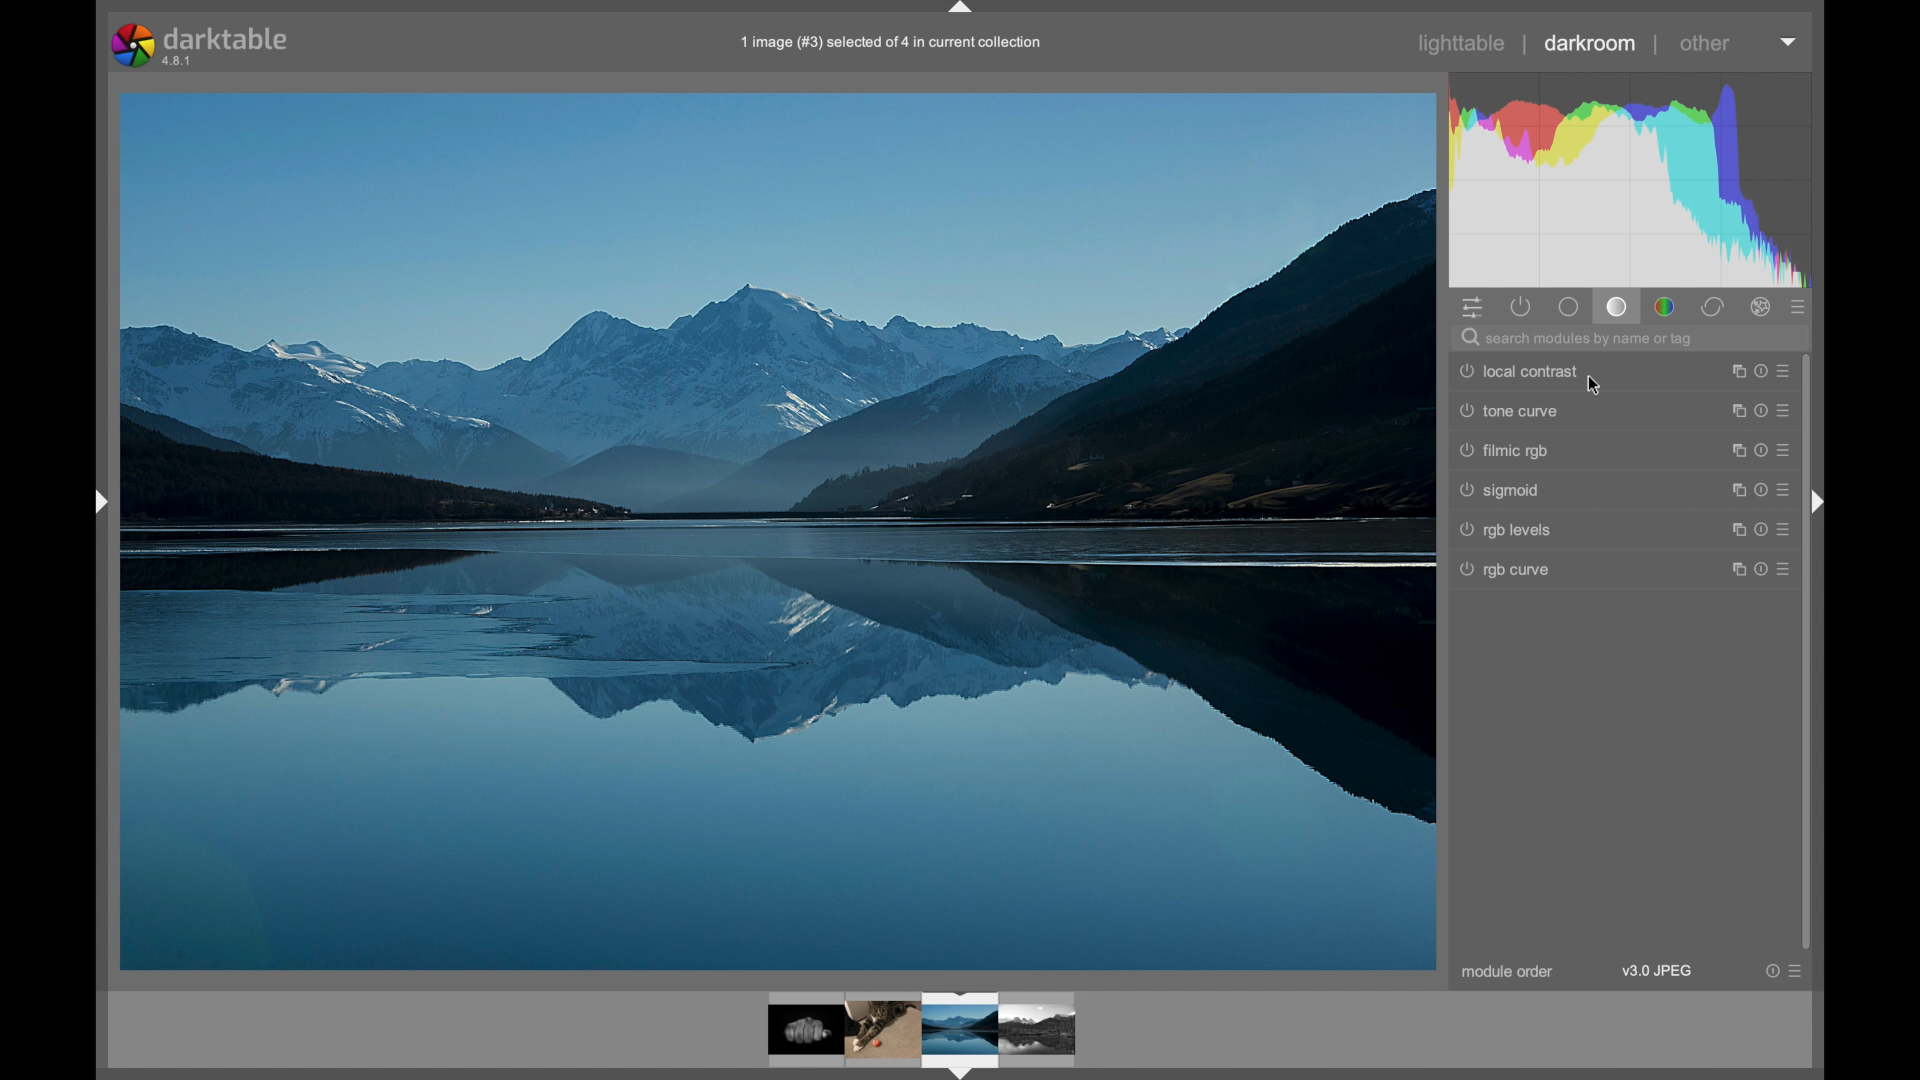 The width and height of the screenshot is (1920, 1080). What do you see at coordinates (1506, 451) in the screenshot?
I see `filmic rgb` at bounding box center [1506, 451].